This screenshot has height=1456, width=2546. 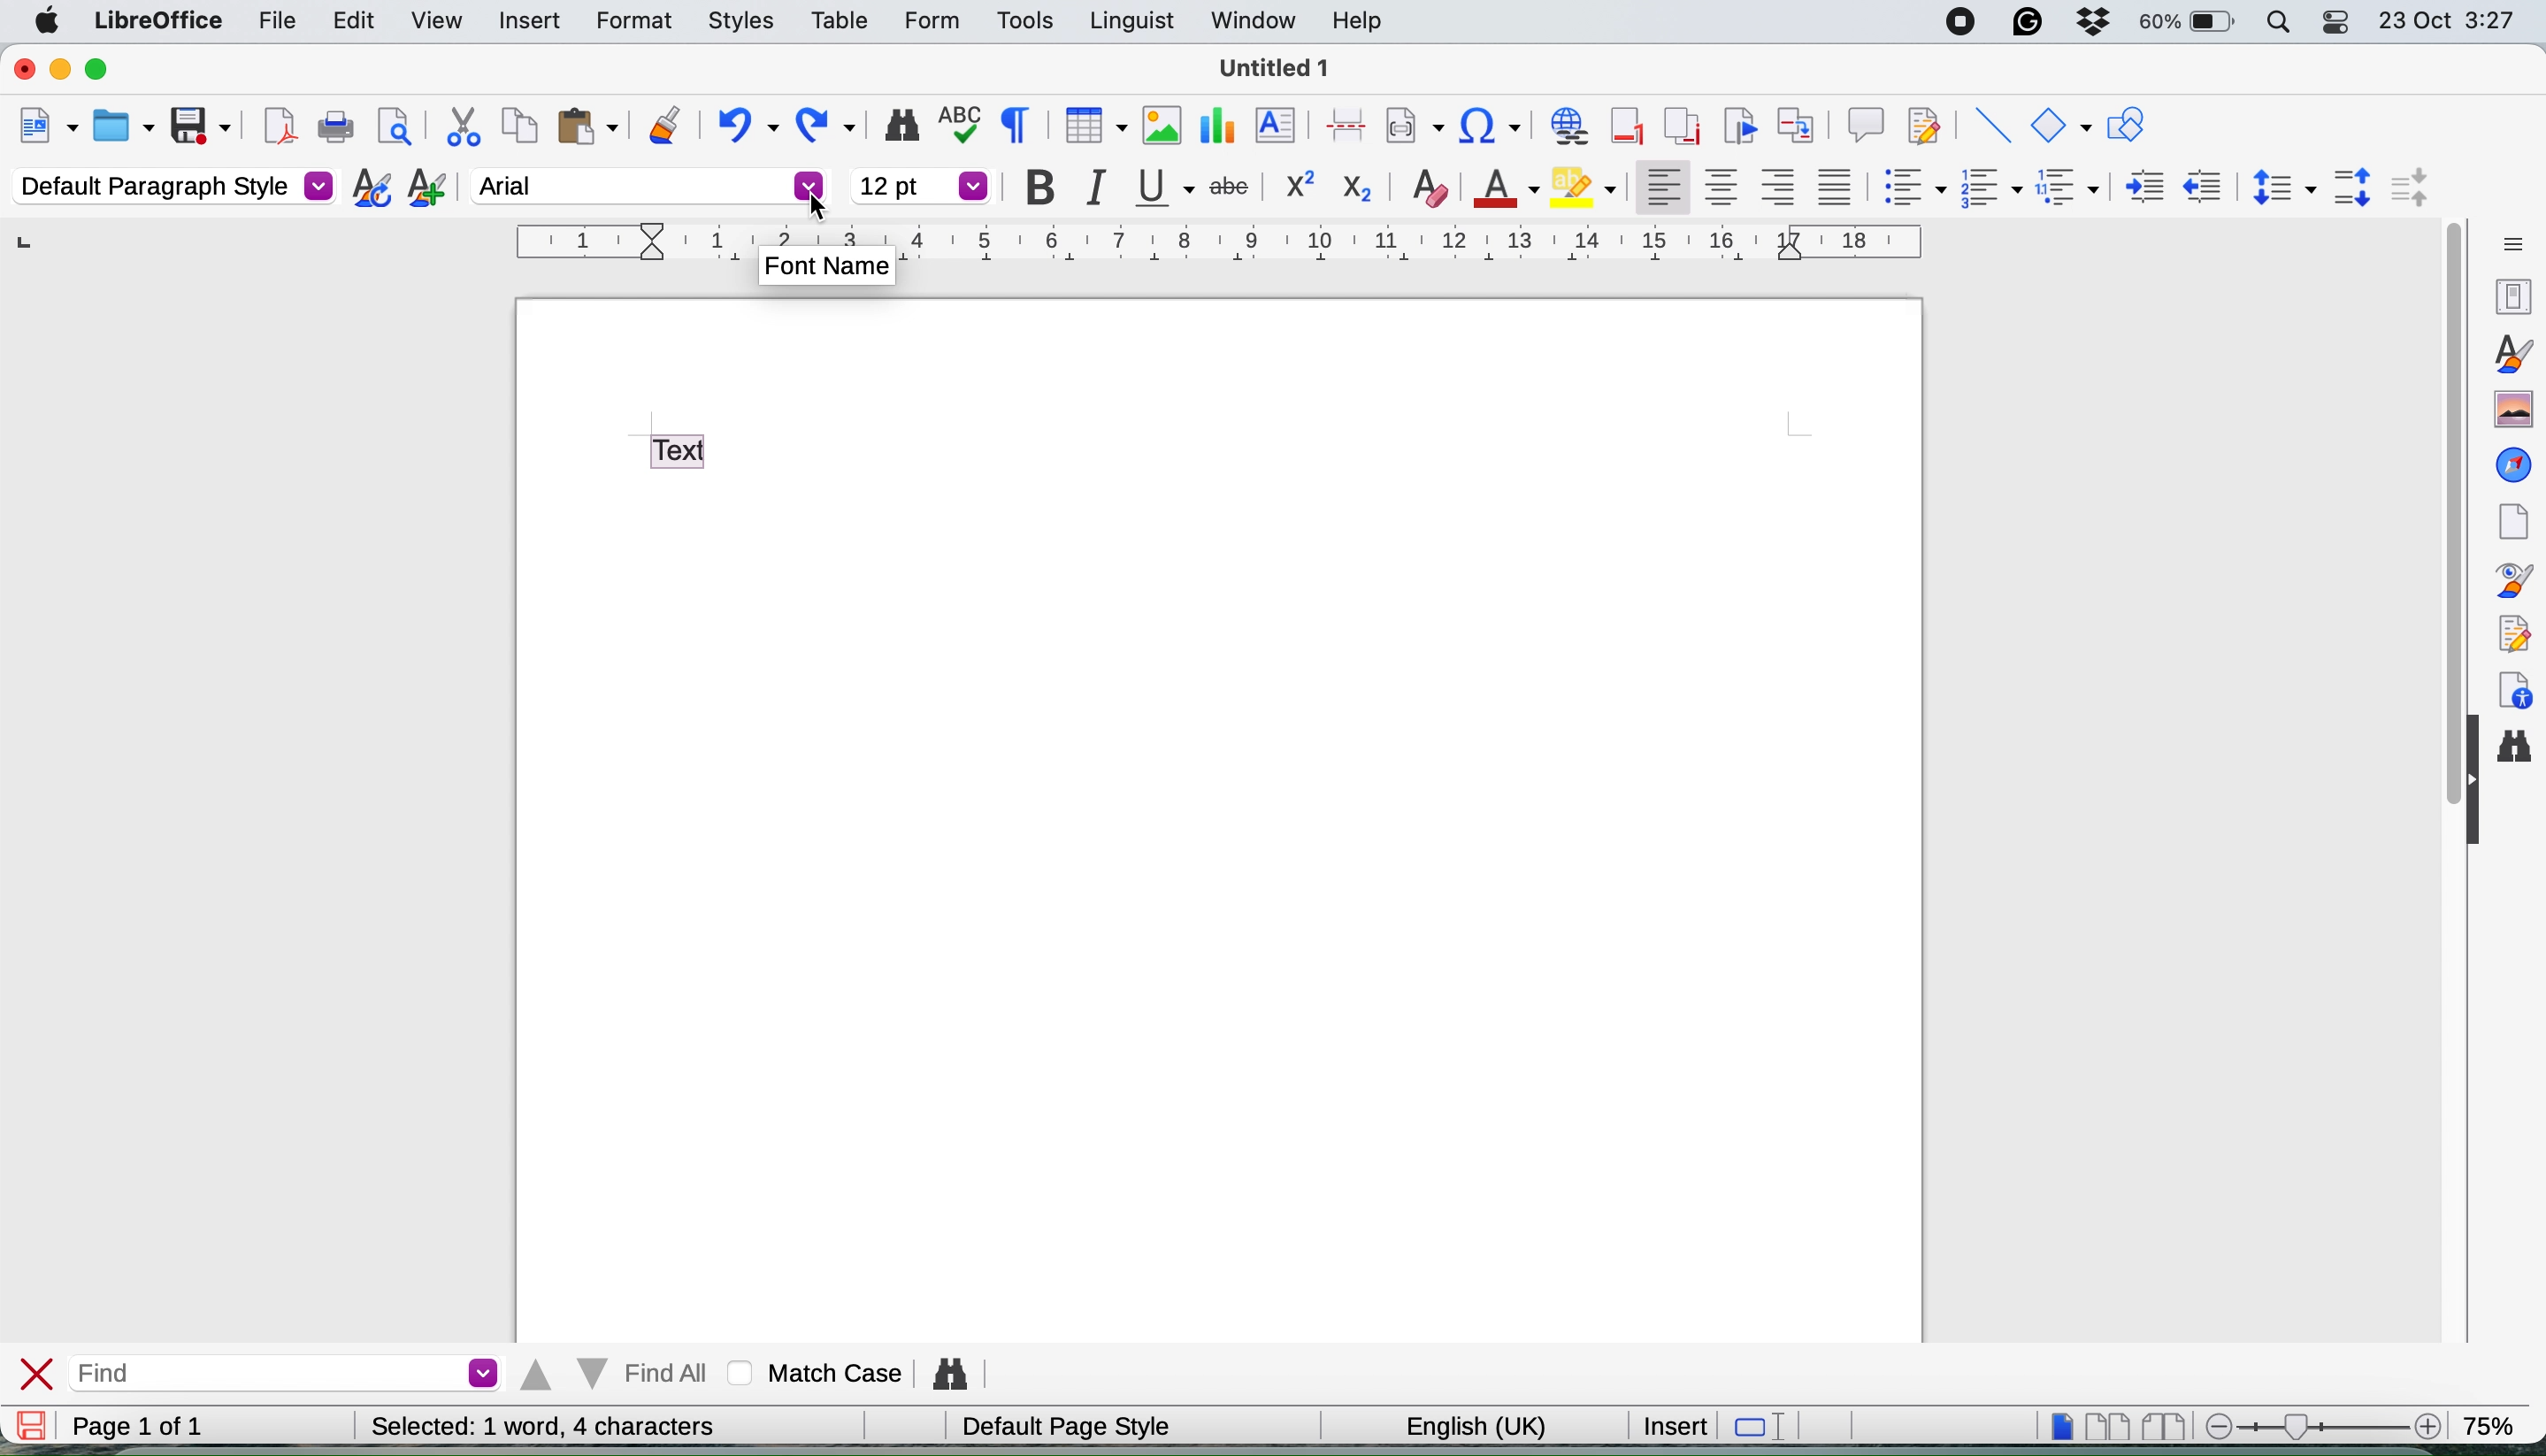 What do you see at coordinates (2413, 188) in the screenshot?
I see `decrease paragraph spacing` at bounding box center [2413, 188].